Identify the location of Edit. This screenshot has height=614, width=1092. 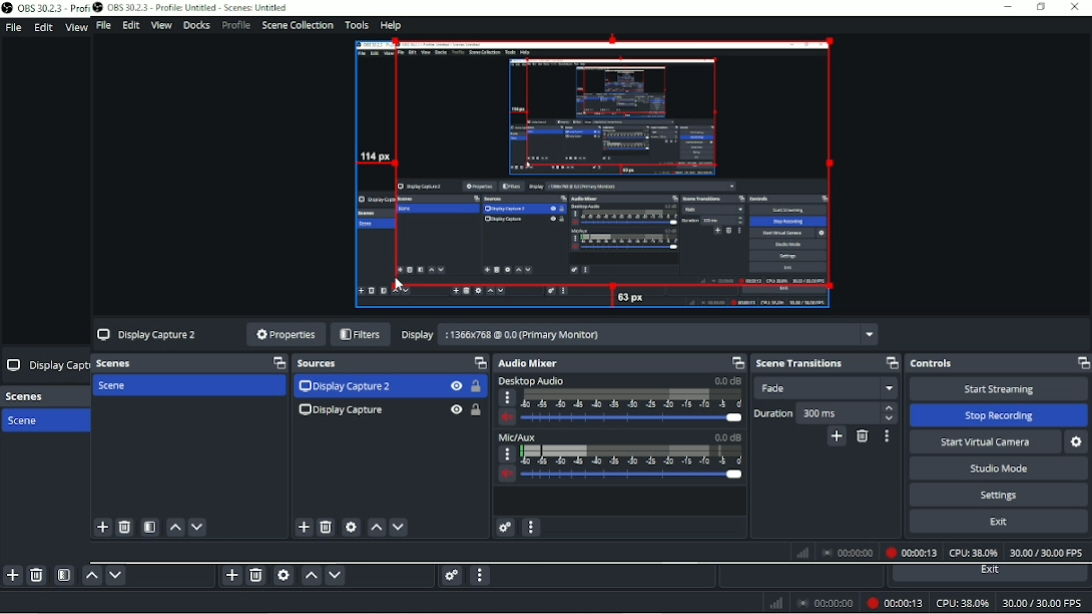
(44, 26).